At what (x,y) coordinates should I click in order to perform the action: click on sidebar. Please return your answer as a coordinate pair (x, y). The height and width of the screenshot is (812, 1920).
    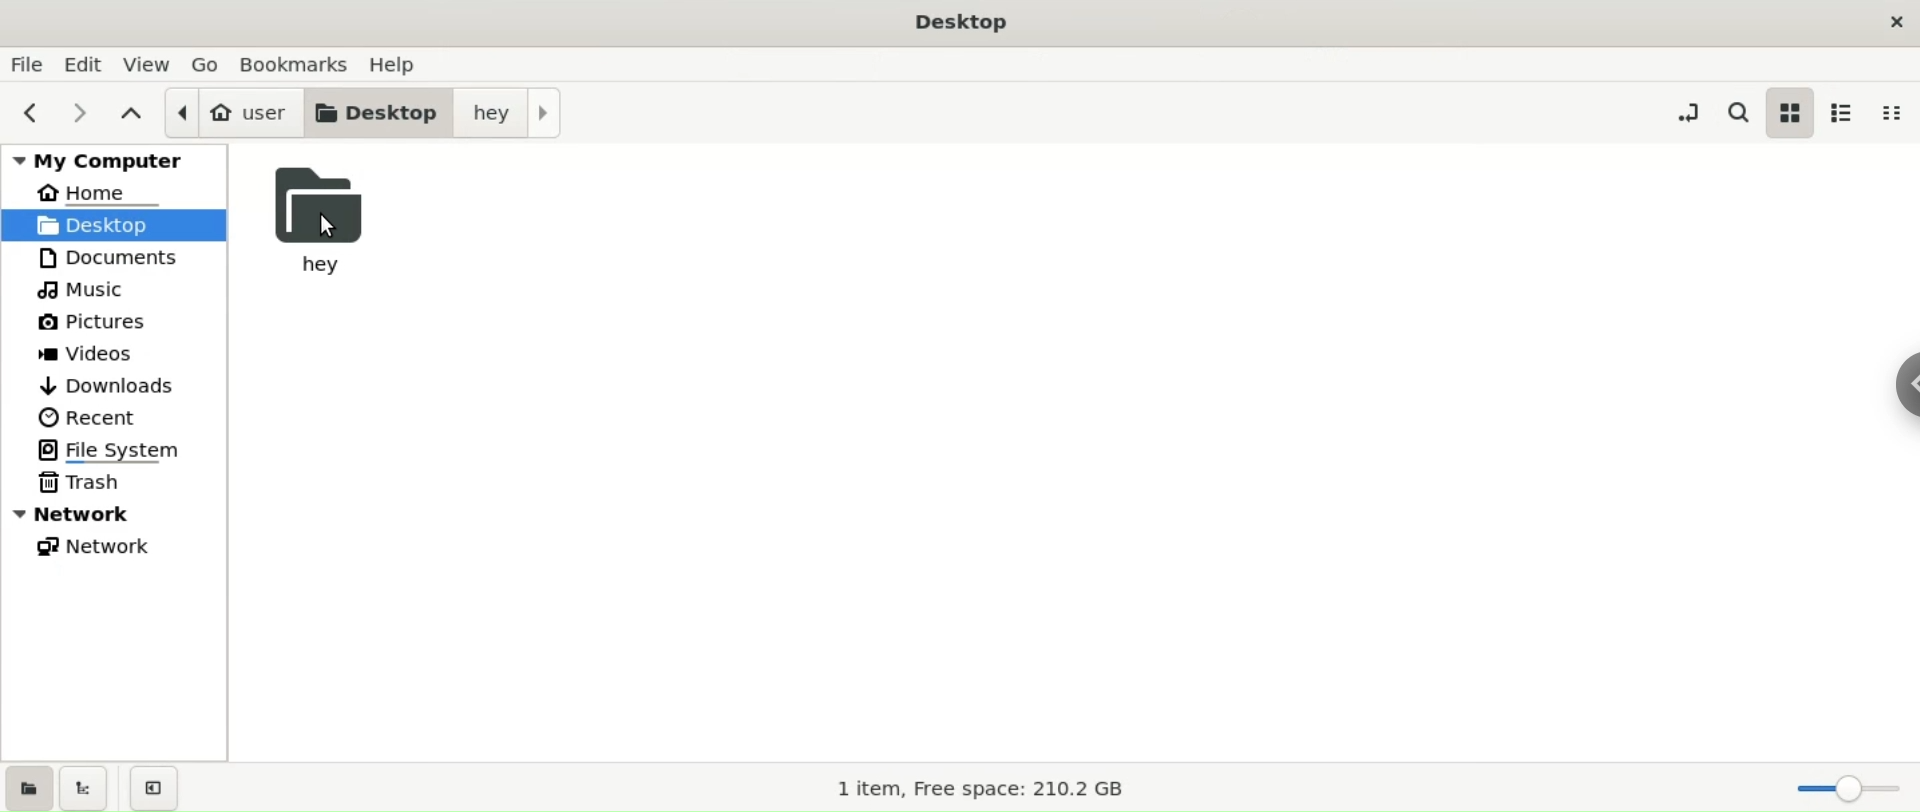
    Looking at the image, I should click on (1893, 394).